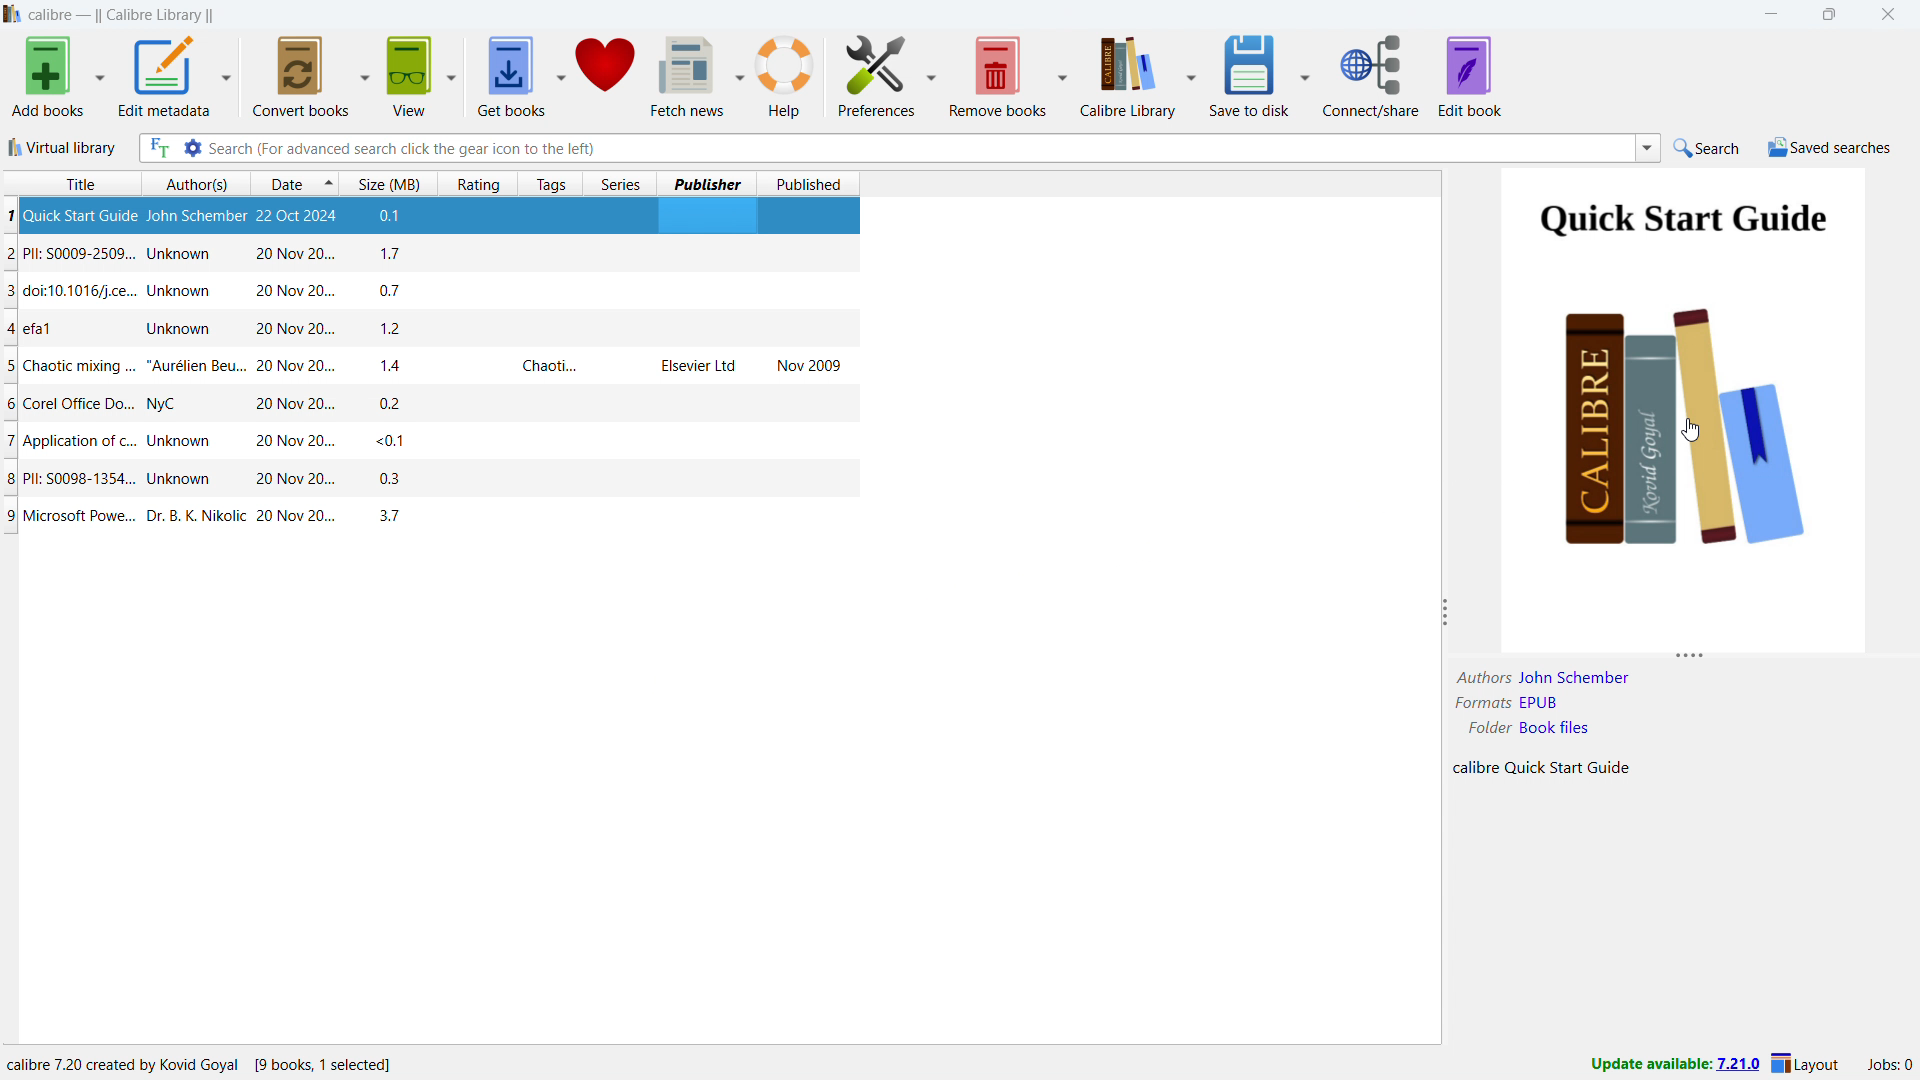  Describe the element at coordinates (121, 15) in the screenshot. I see `calibre - | Calibre Library` at that location.